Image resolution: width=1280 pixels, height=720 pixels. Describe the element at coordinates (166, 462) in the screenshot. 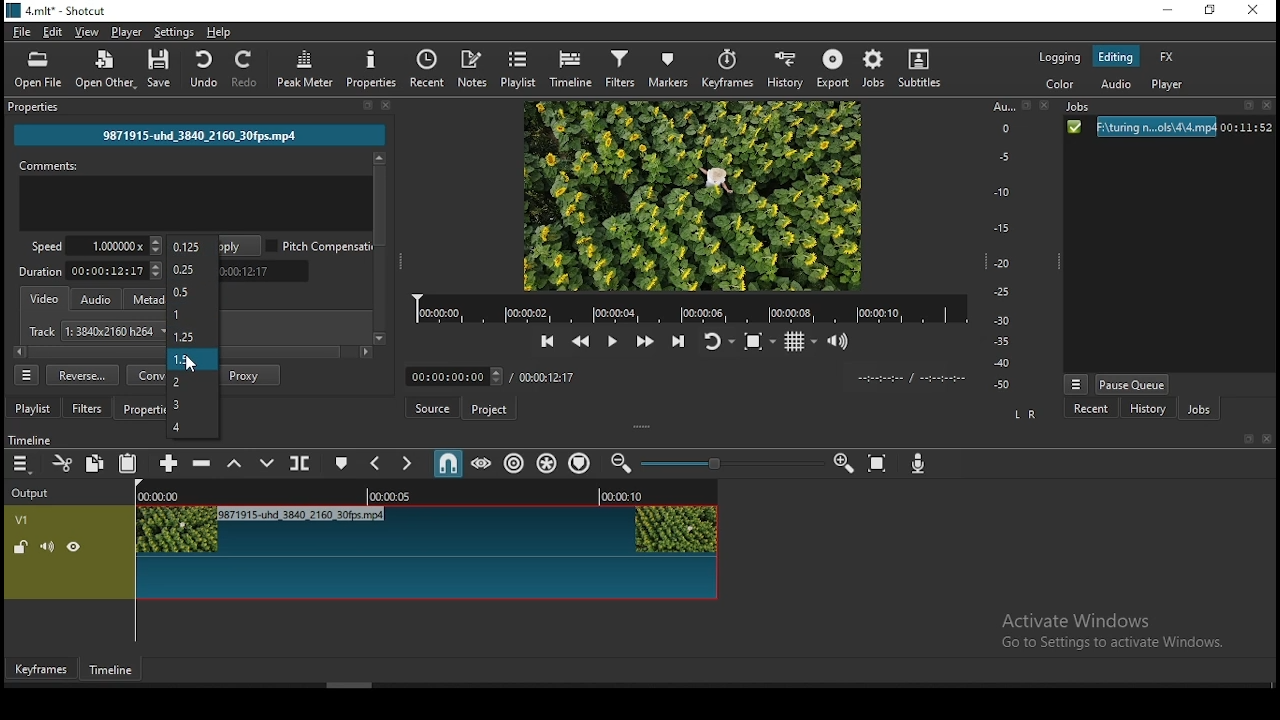

I see `append` at that location.